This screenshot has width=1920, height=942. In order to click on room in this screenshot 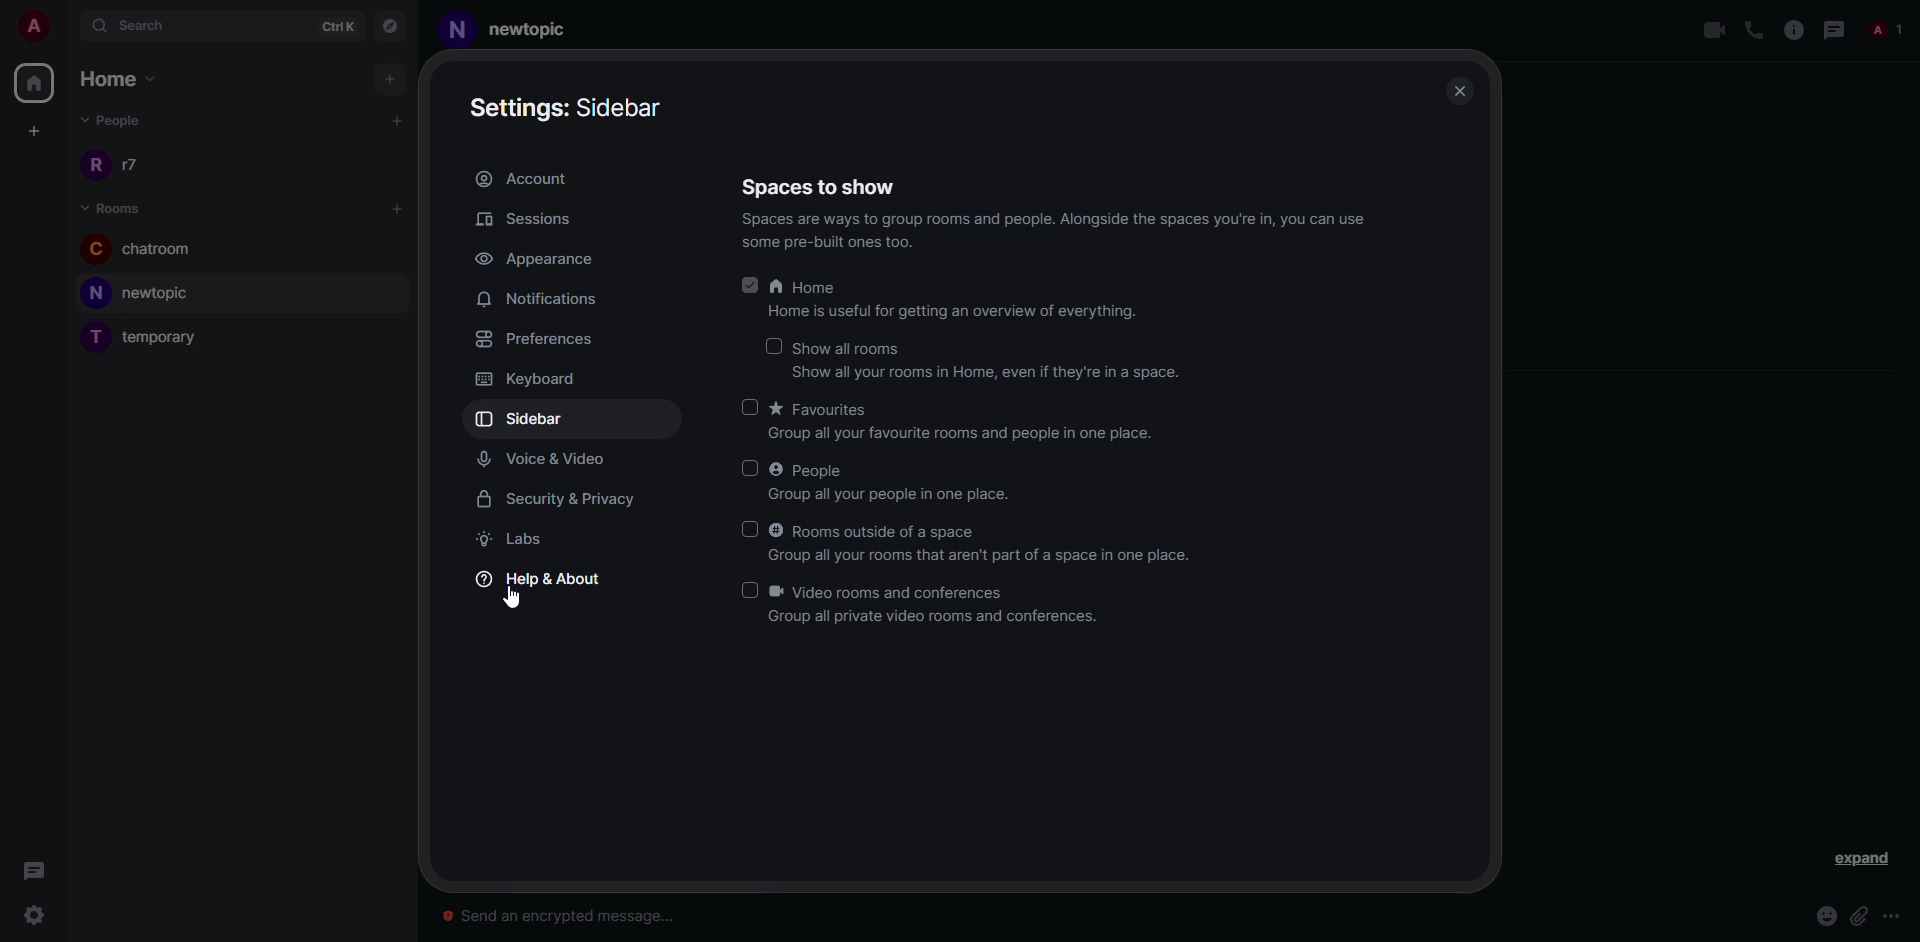, I will do `click(154, 250)`.